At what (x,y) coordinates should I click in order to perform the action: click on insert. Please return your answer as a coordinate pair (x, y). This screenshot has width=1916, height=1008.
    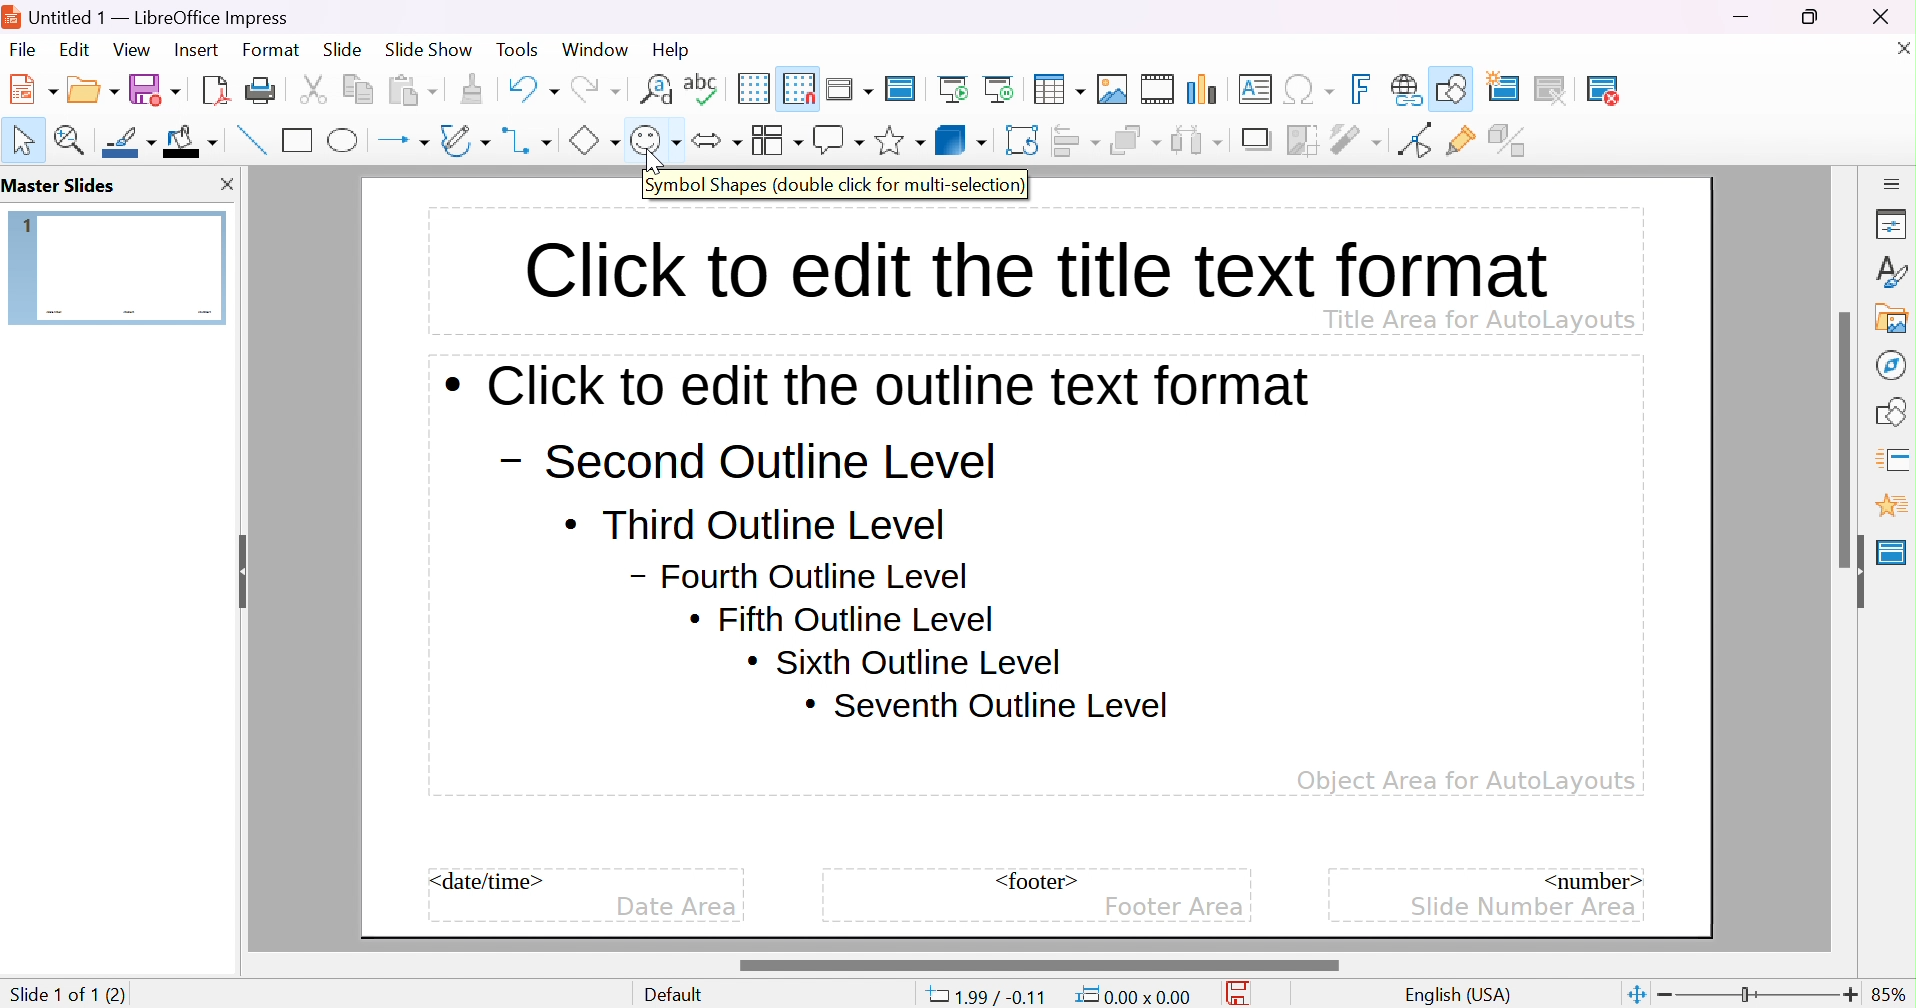
    Looking at the image, I should click on (194, 48).